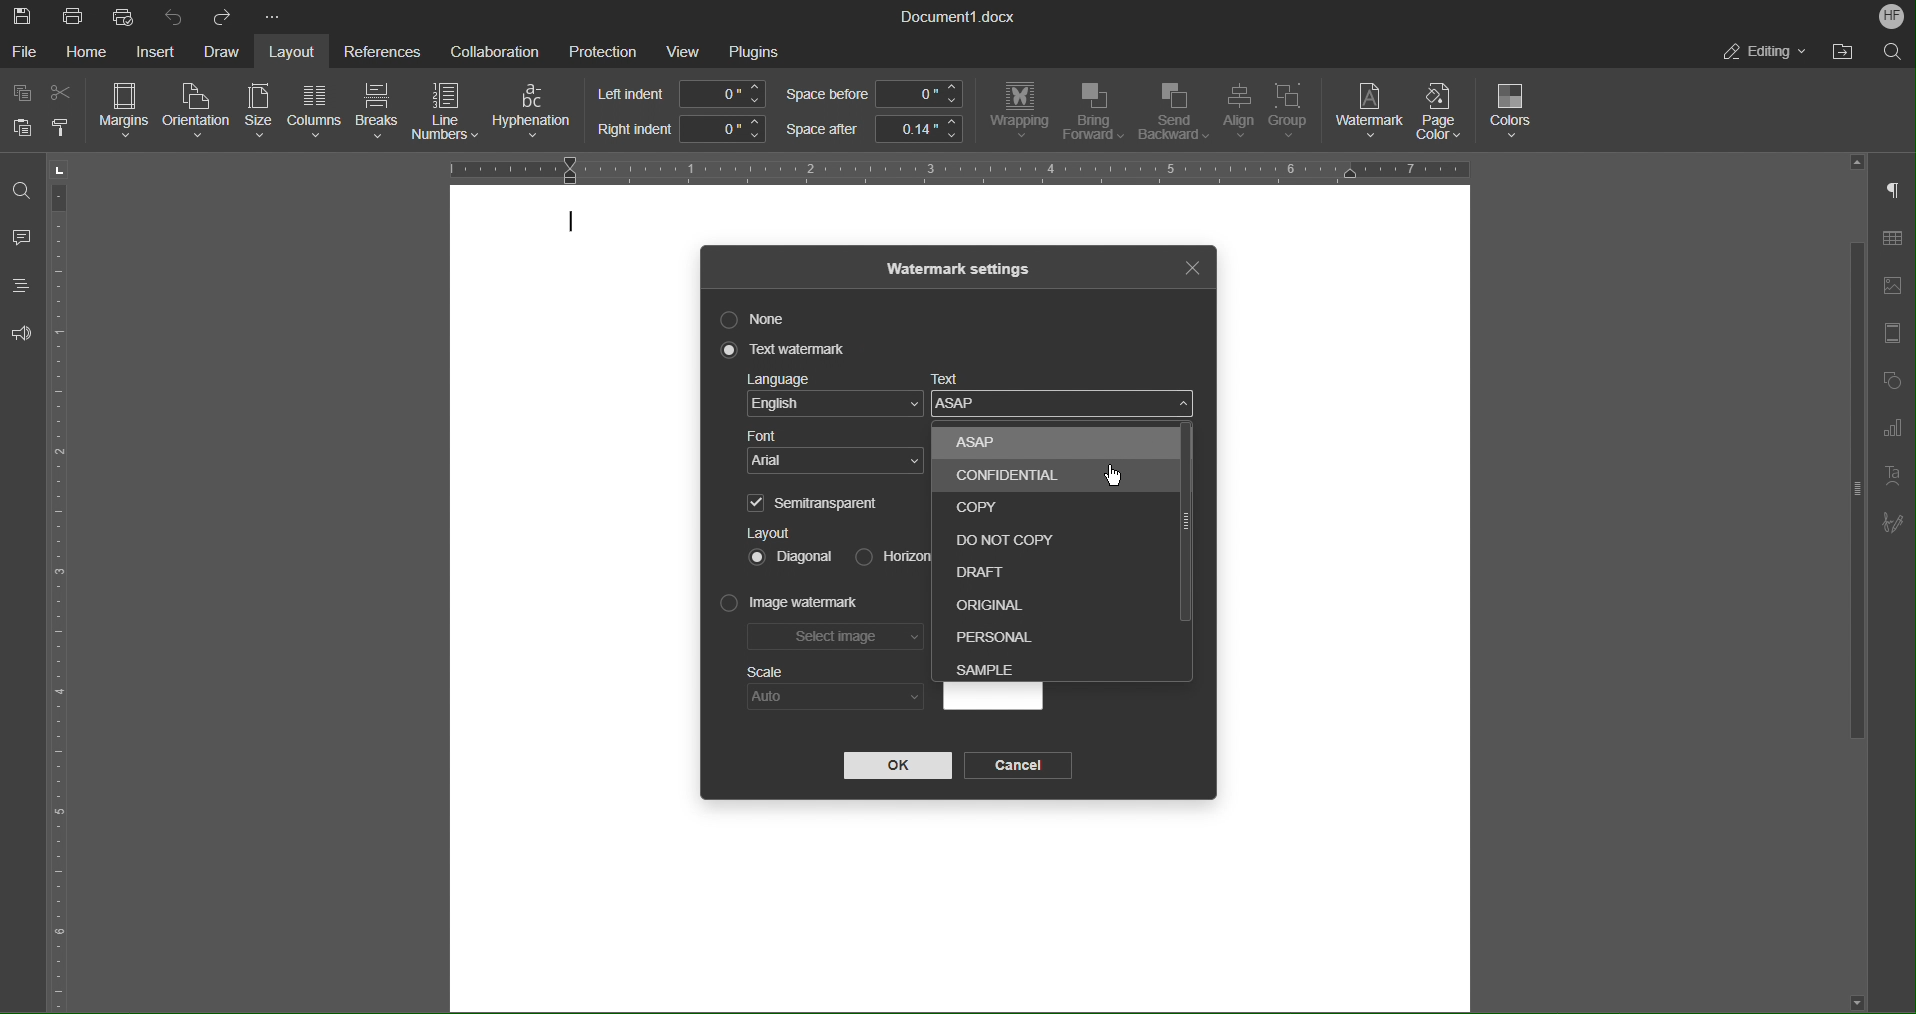 The image size is (1916, 1014). What do you see at coordinates (837, 640) in the screenshot?
I see `Select image` at bounding box center [837, 640].